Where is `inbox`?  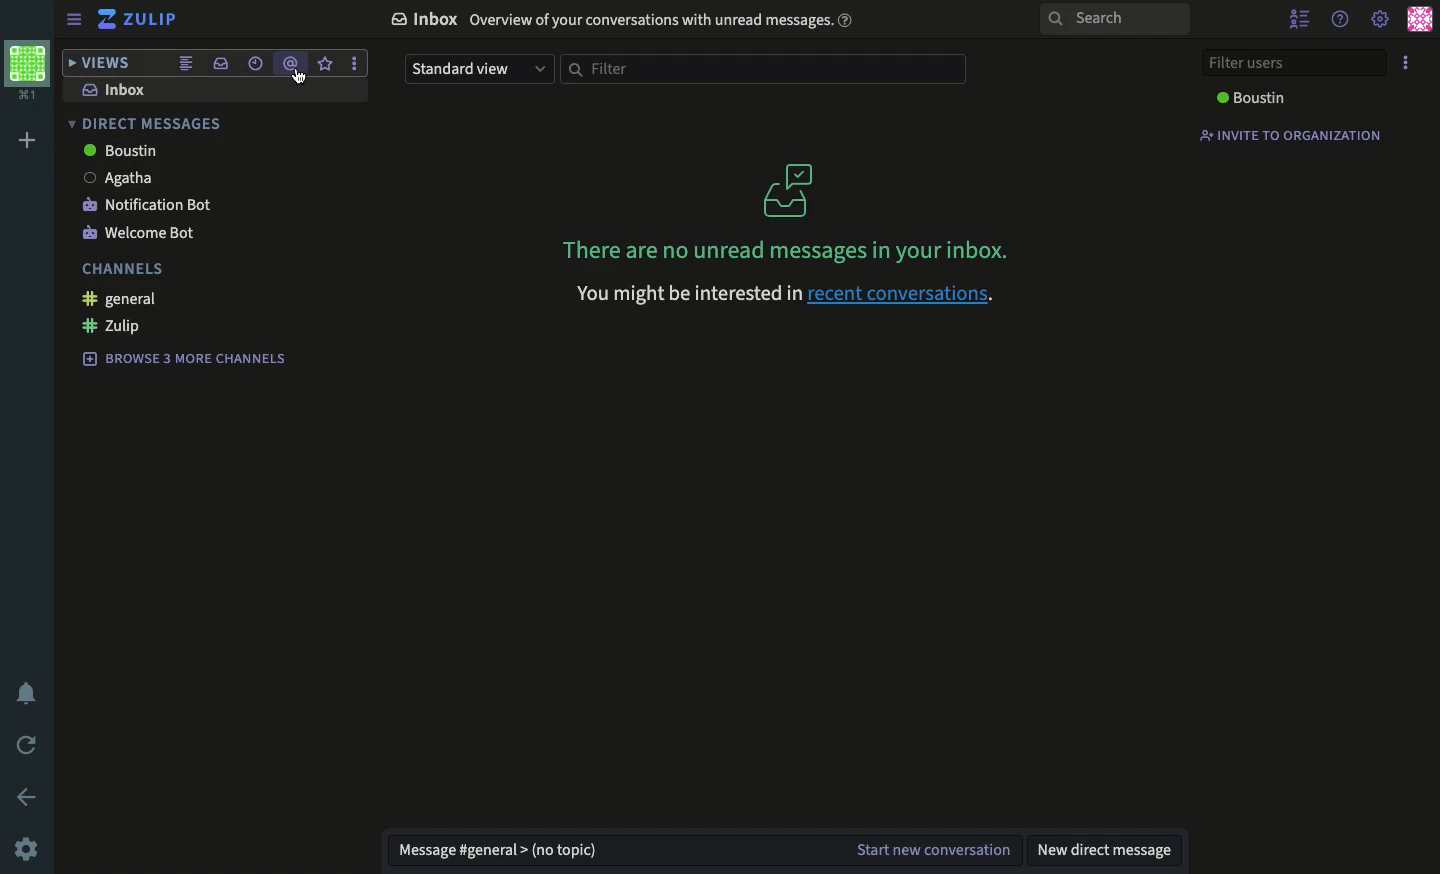
inbox is located at coordinates (624, 20).